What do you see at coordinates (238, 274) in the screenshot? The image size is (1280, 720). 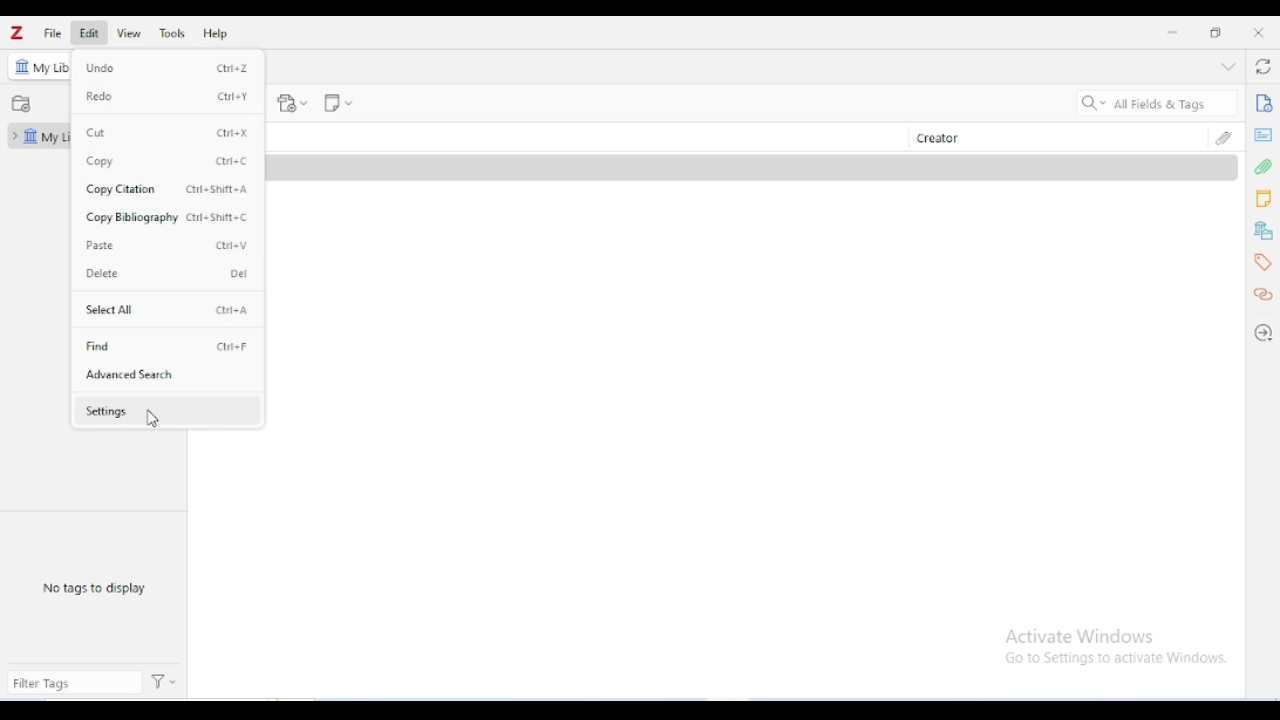 I see `del` at bounding box center [238, 274].